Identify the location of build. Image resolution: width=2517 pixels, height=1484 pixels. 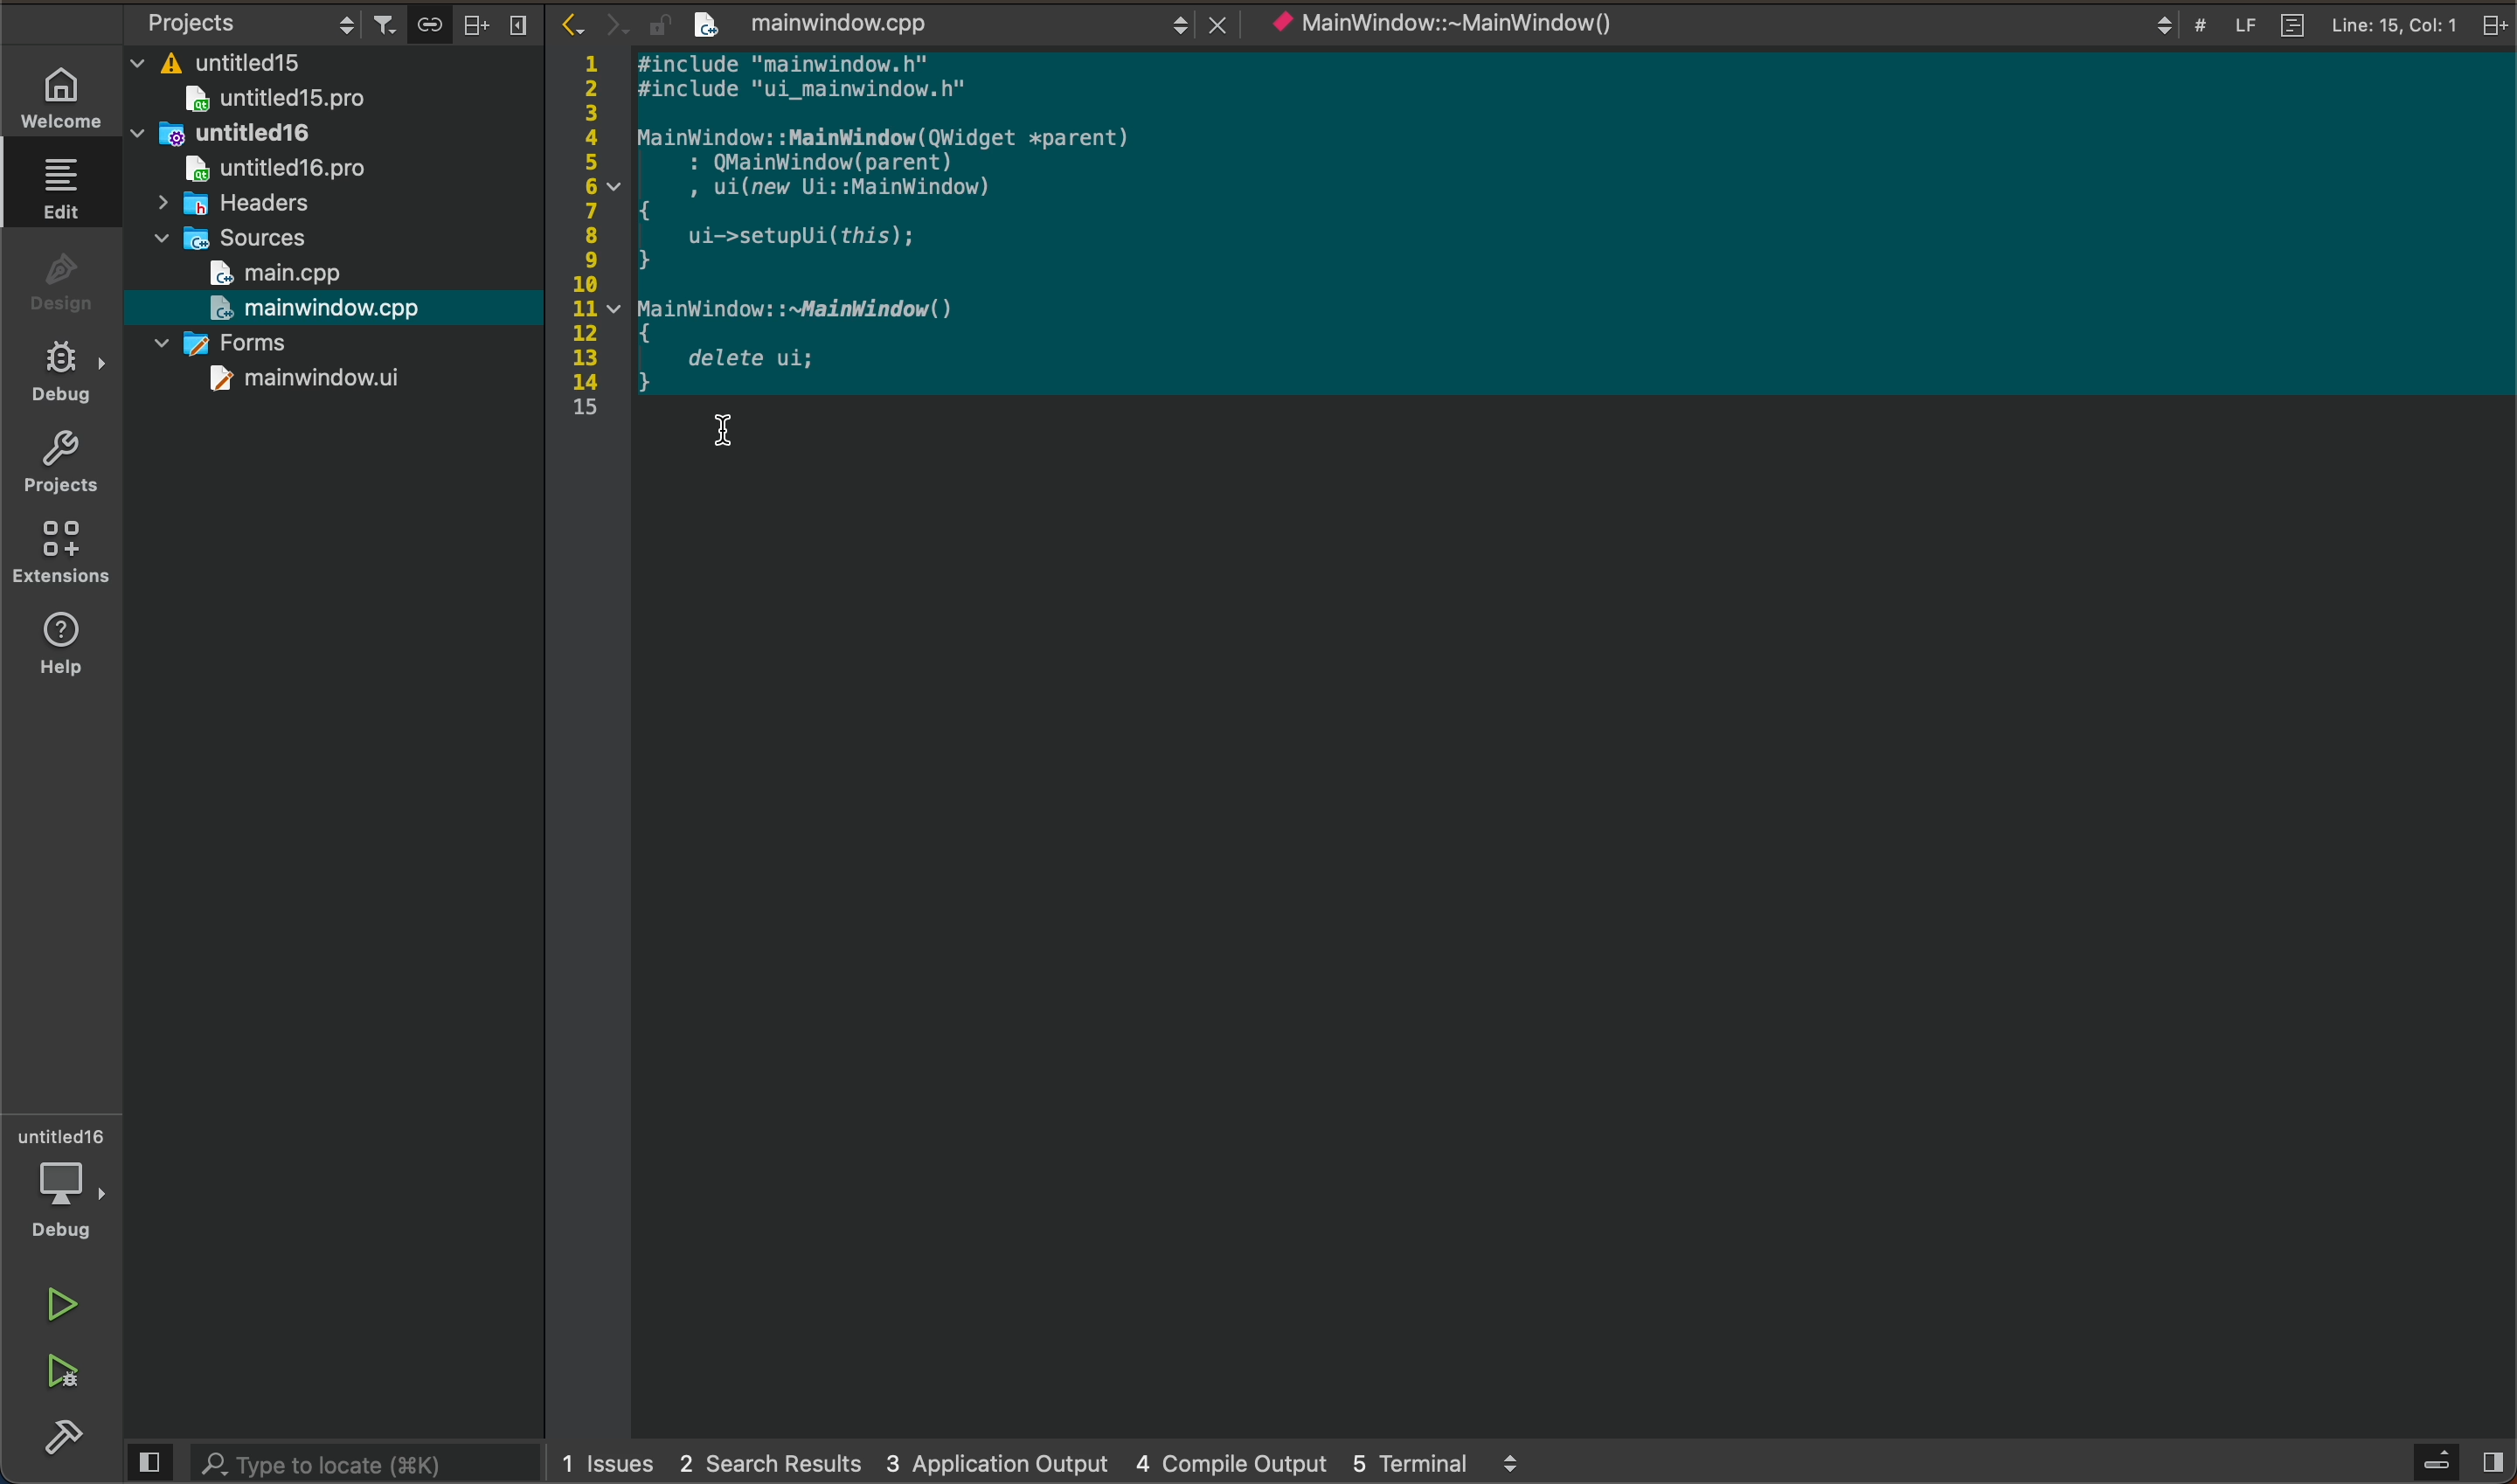
(59, 1440).